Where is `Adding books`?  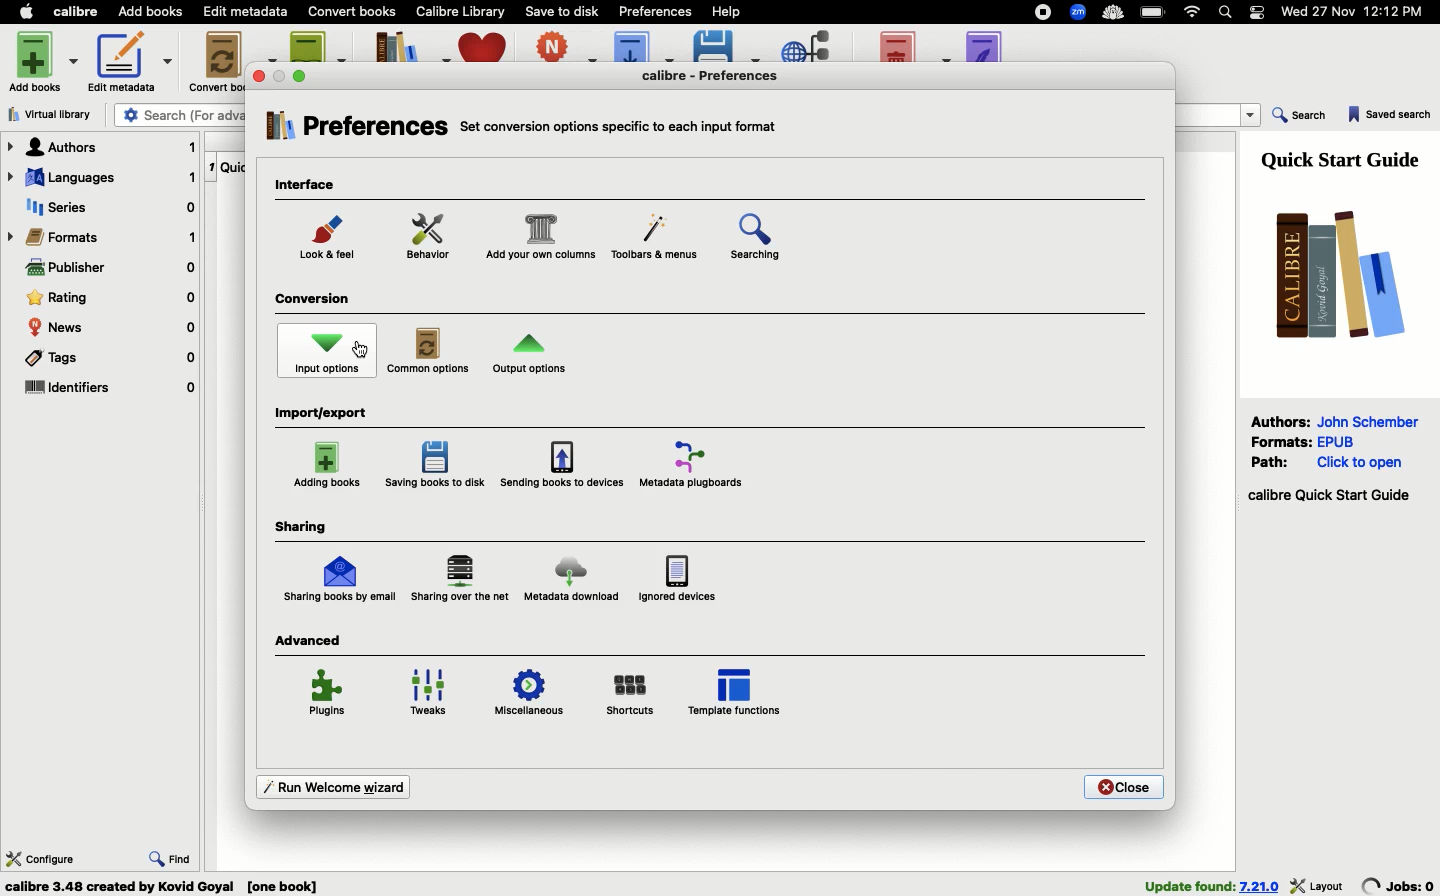 Adding books is located at coordinates (329, 465).